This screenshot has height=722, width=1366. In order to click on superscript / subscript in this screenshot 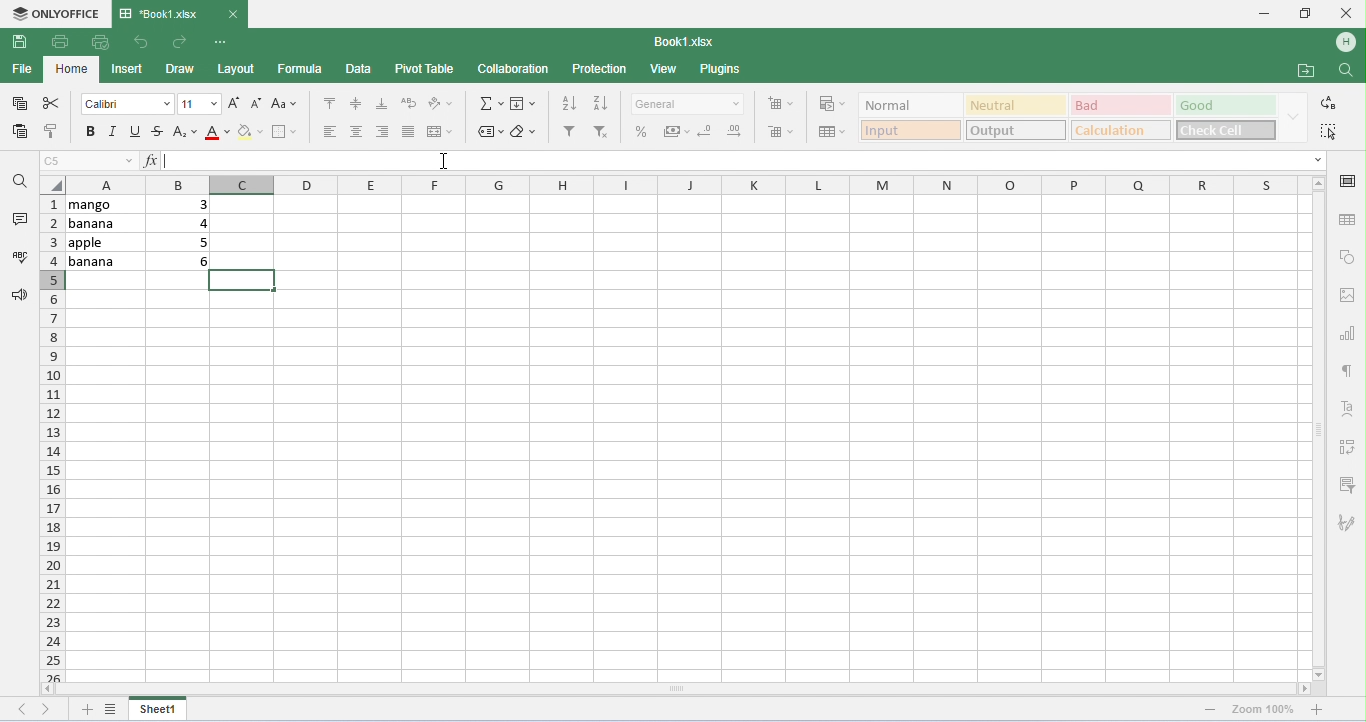, I will do `click(185, 134)`.